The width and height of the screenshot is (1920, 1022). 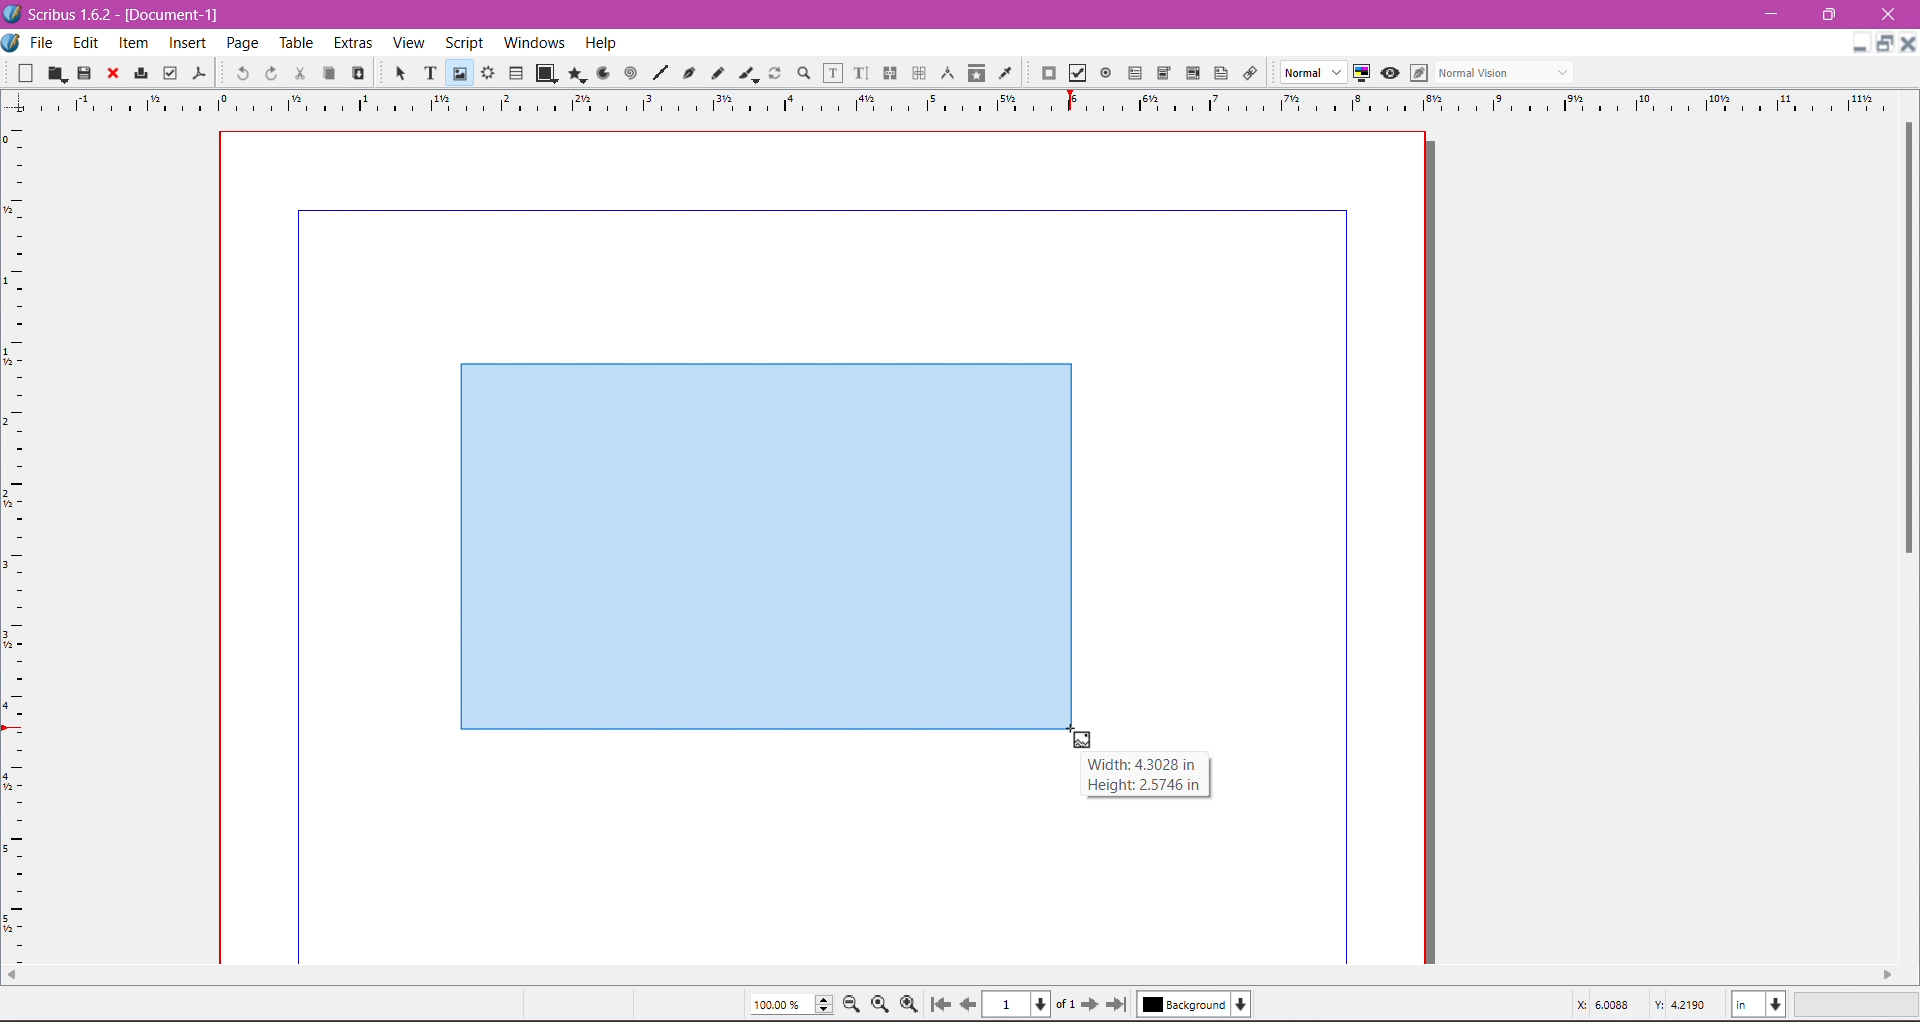 What do you see at coordinates (1117, 1004) in the screenshot?
I see `Go to last page` at bounding box center [1117, 1004].